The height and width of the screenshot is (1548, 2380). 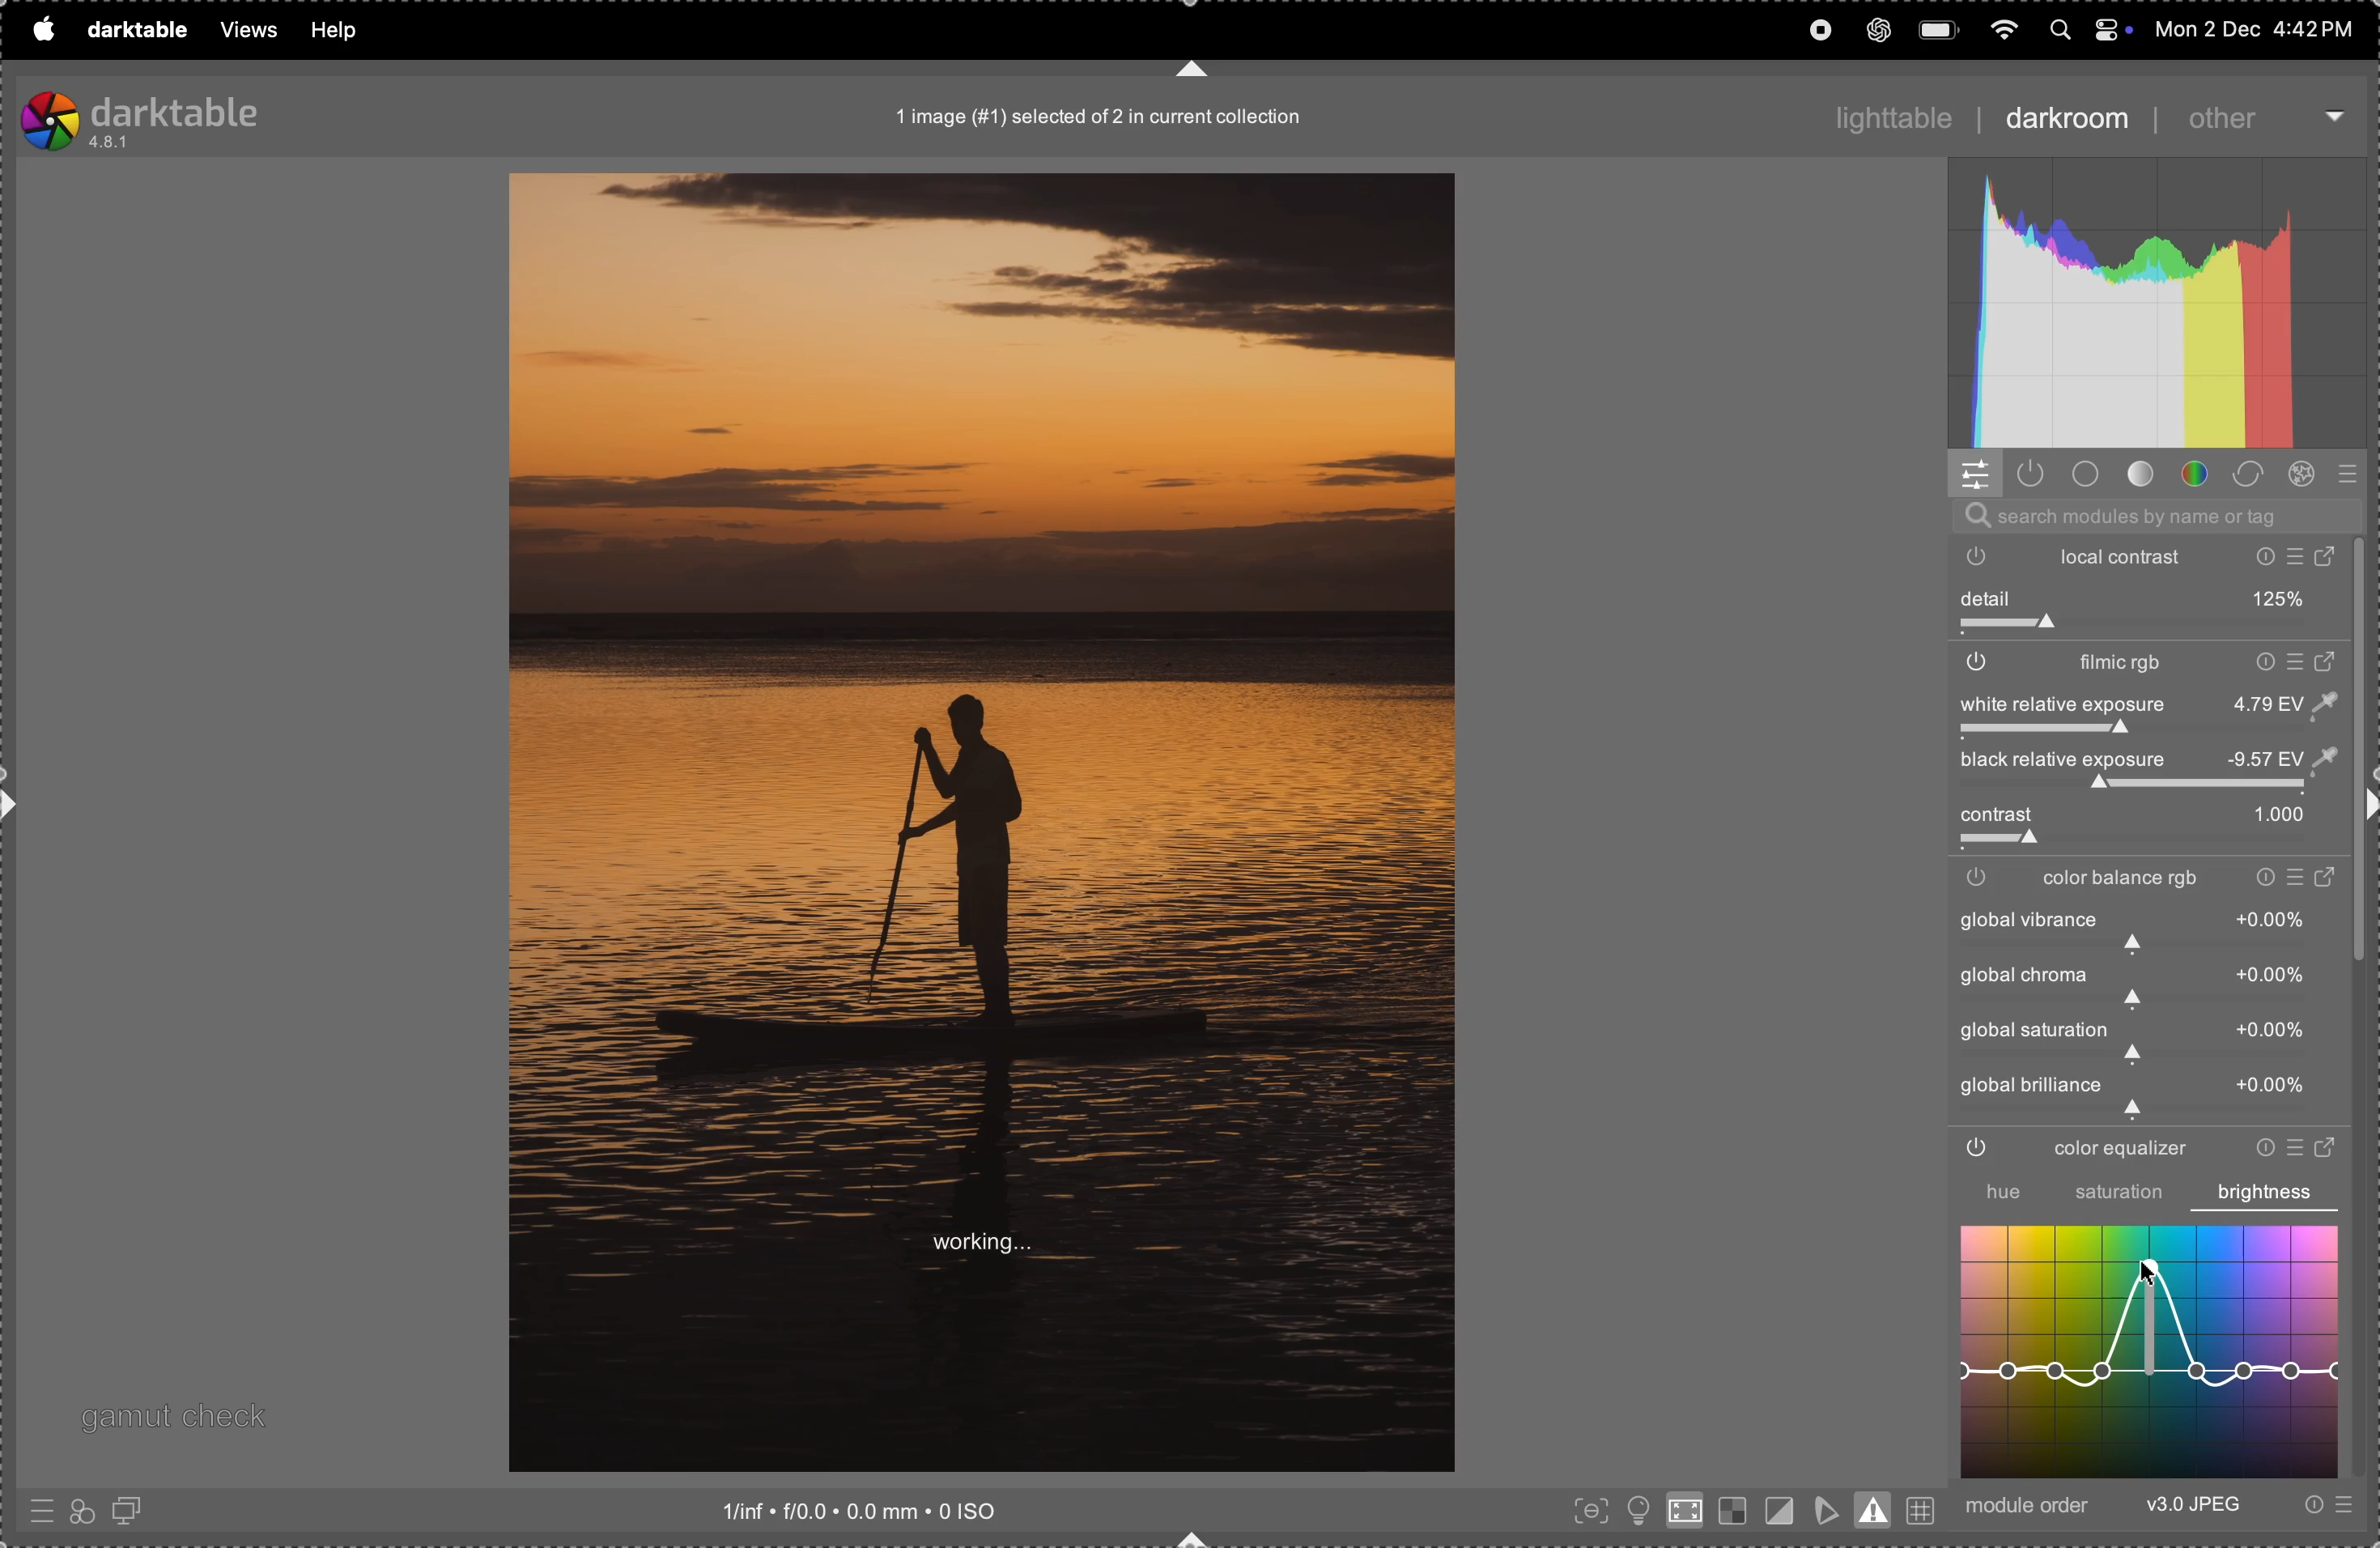 What do you see at coordinates (1817, 29) in the screenshot?
I see `record` at bounding box center [1817, 29].